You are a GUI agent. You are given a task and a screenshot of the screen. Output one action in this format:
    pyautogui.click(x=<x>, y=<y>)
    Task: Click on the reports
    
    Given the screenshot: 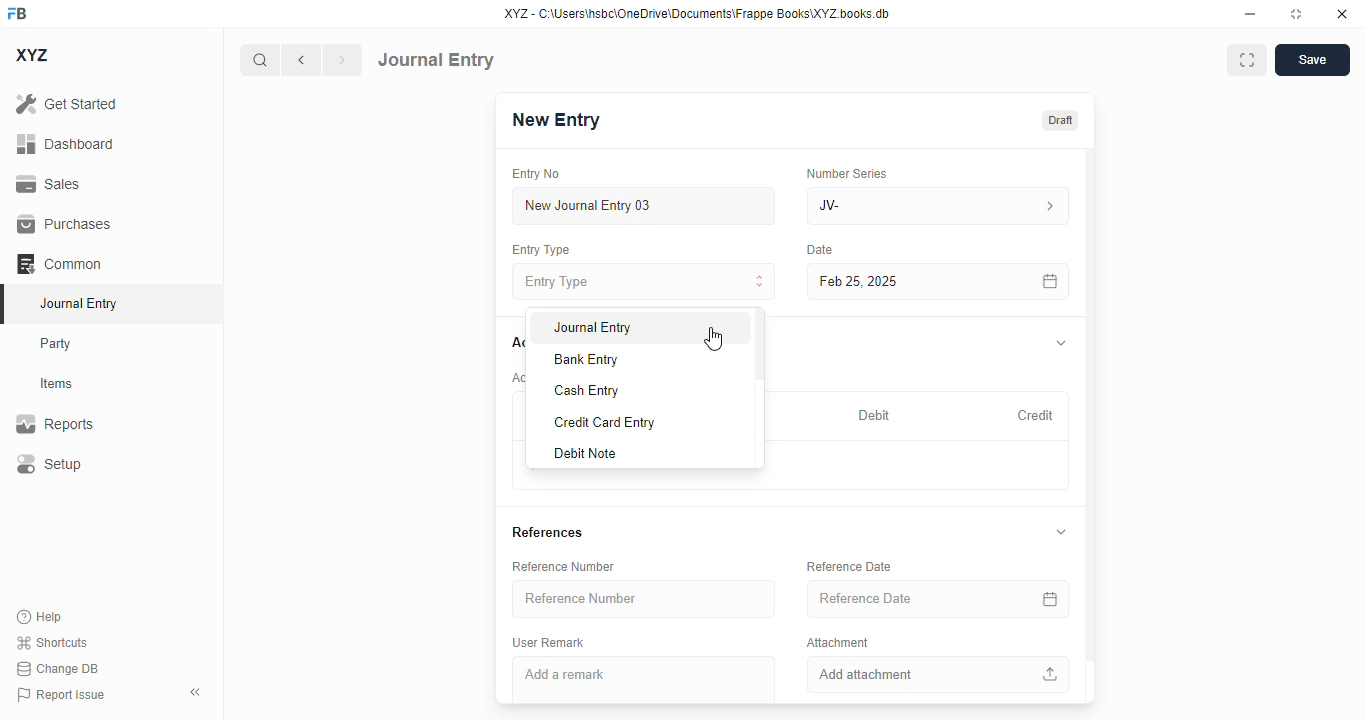 What is the action you would take?
    pyautogui.click(x=55, y=423)
    